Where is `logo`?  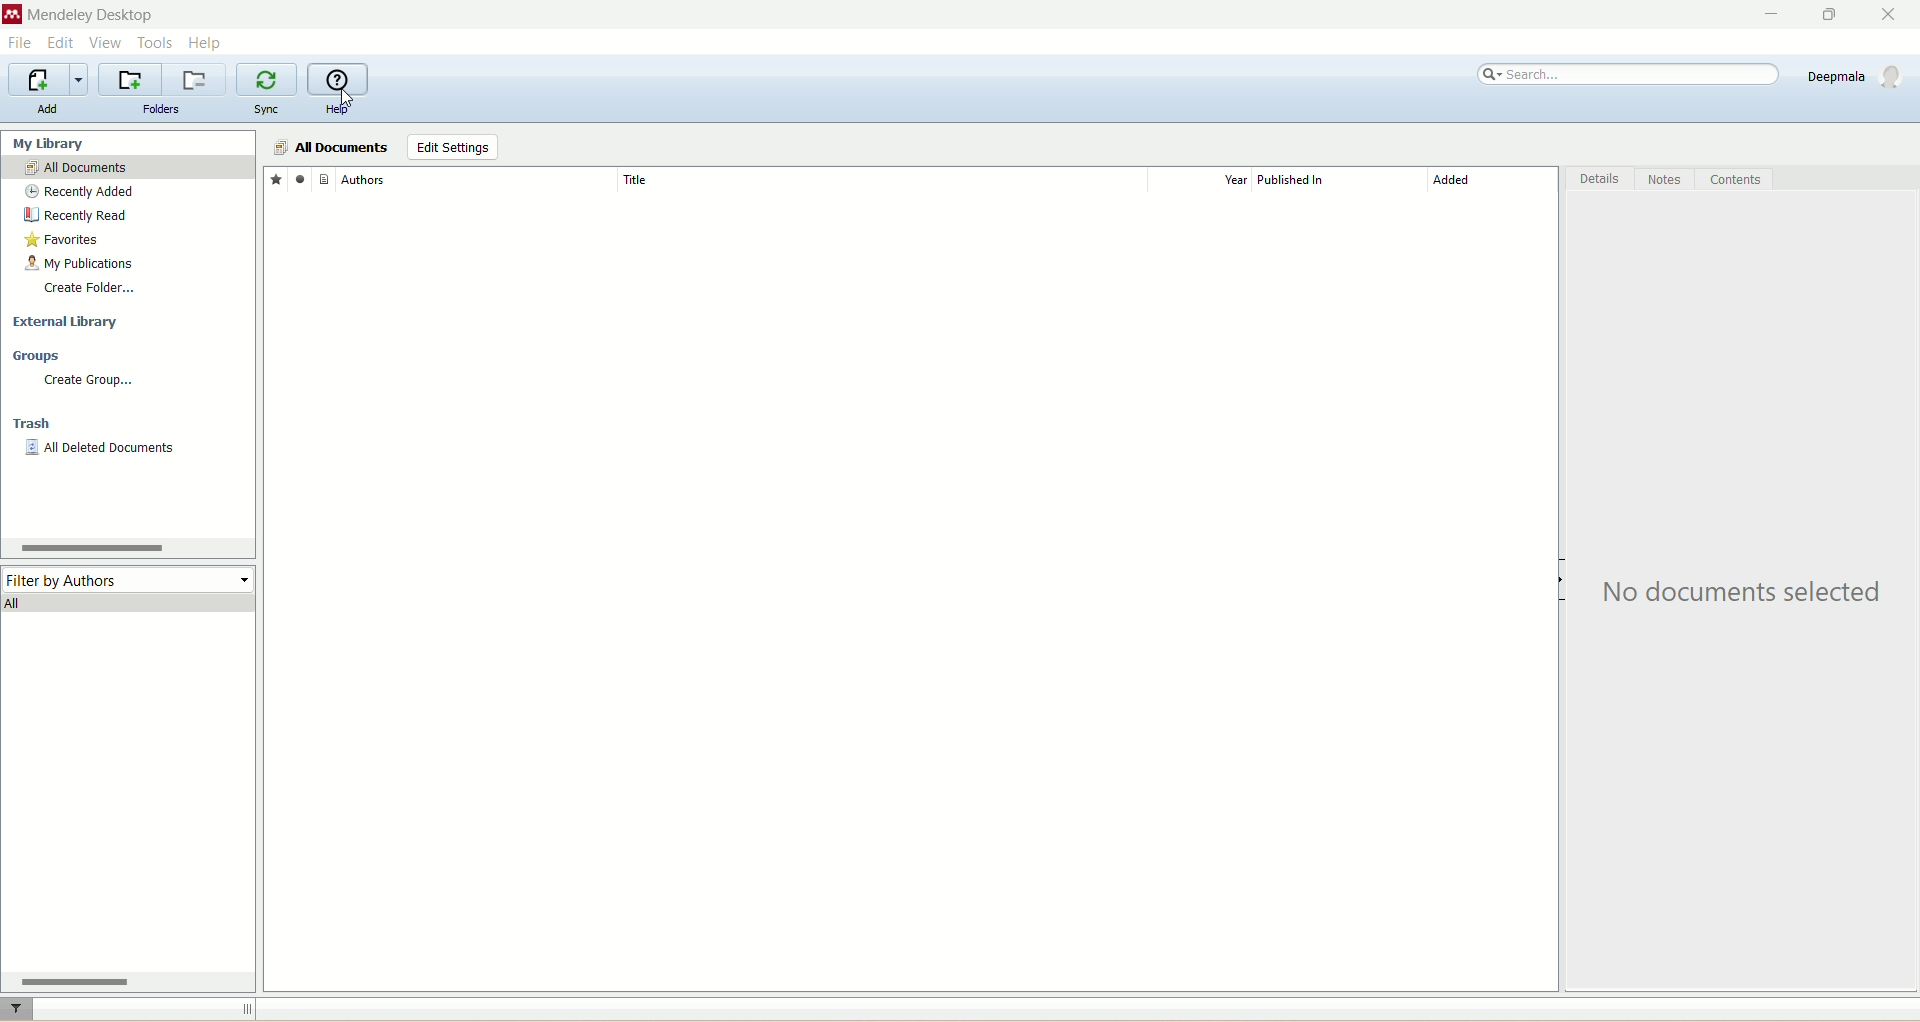 logo is located at coordinates (12, 12).